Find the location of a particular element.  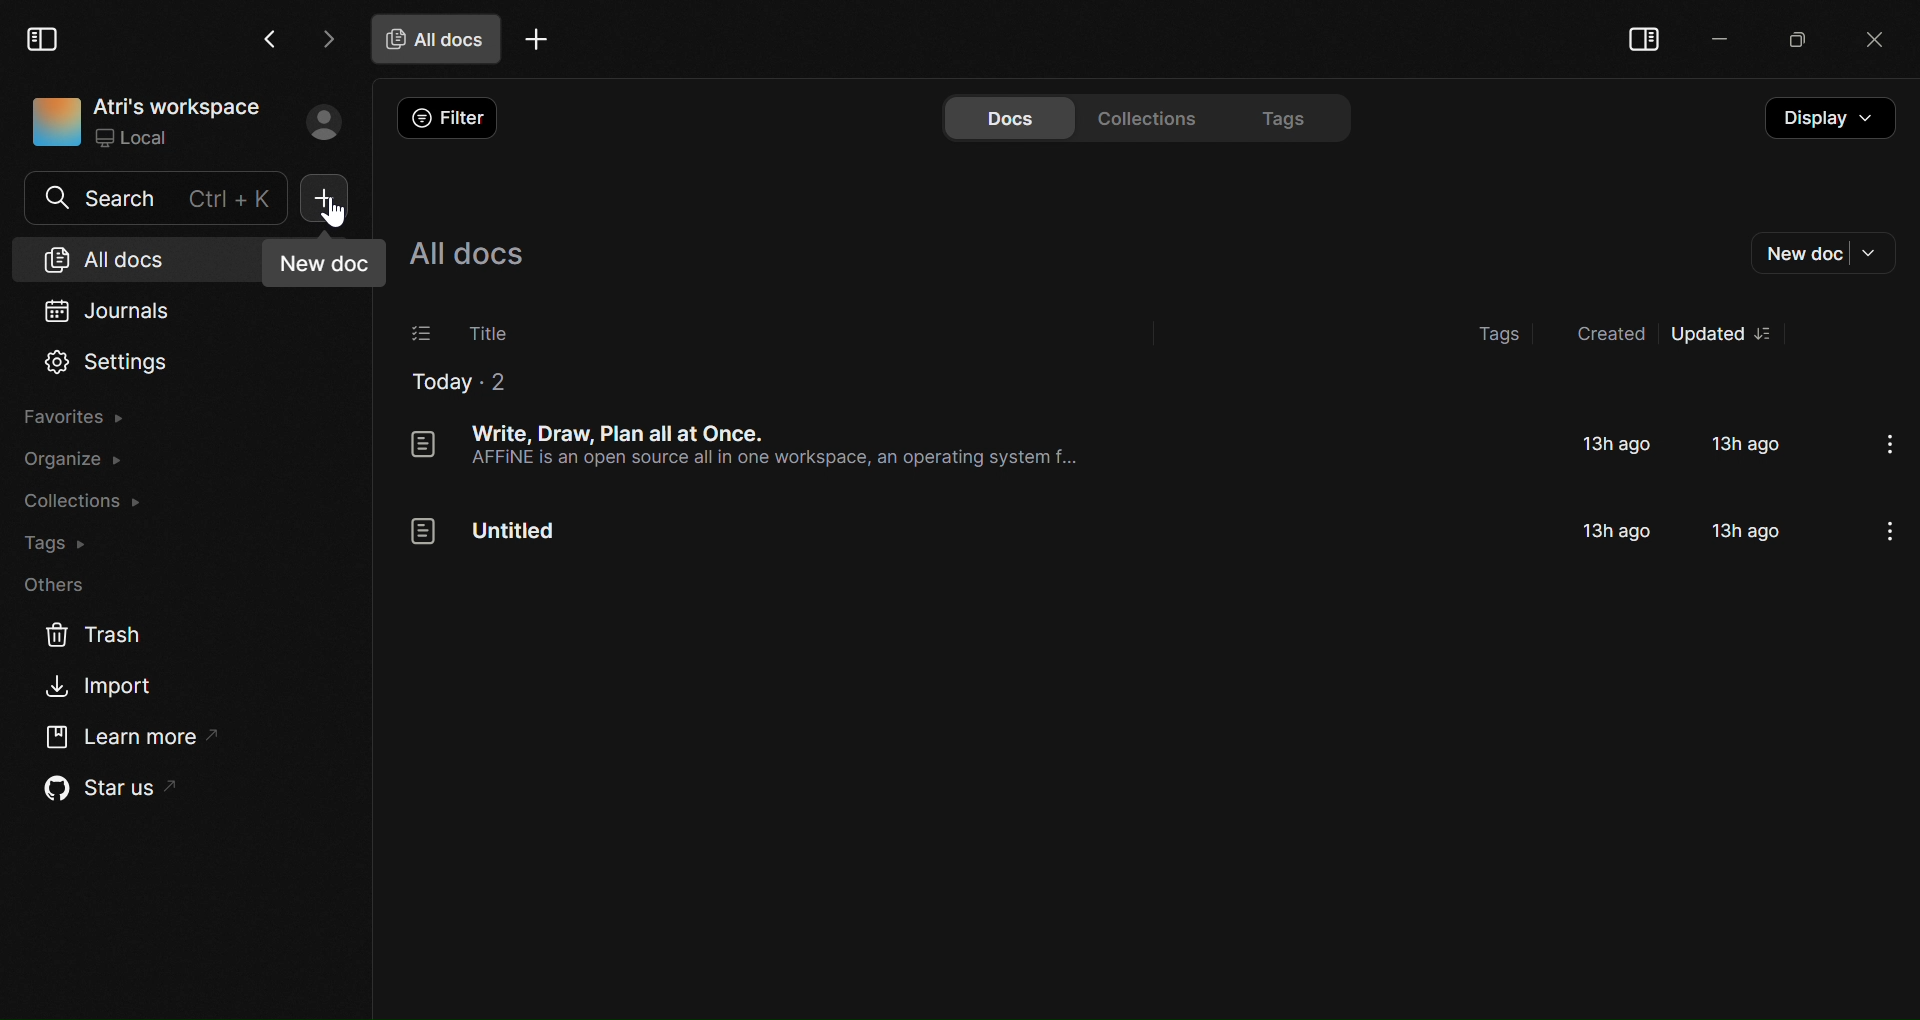

Tags is located at coordinates (1501, 334).